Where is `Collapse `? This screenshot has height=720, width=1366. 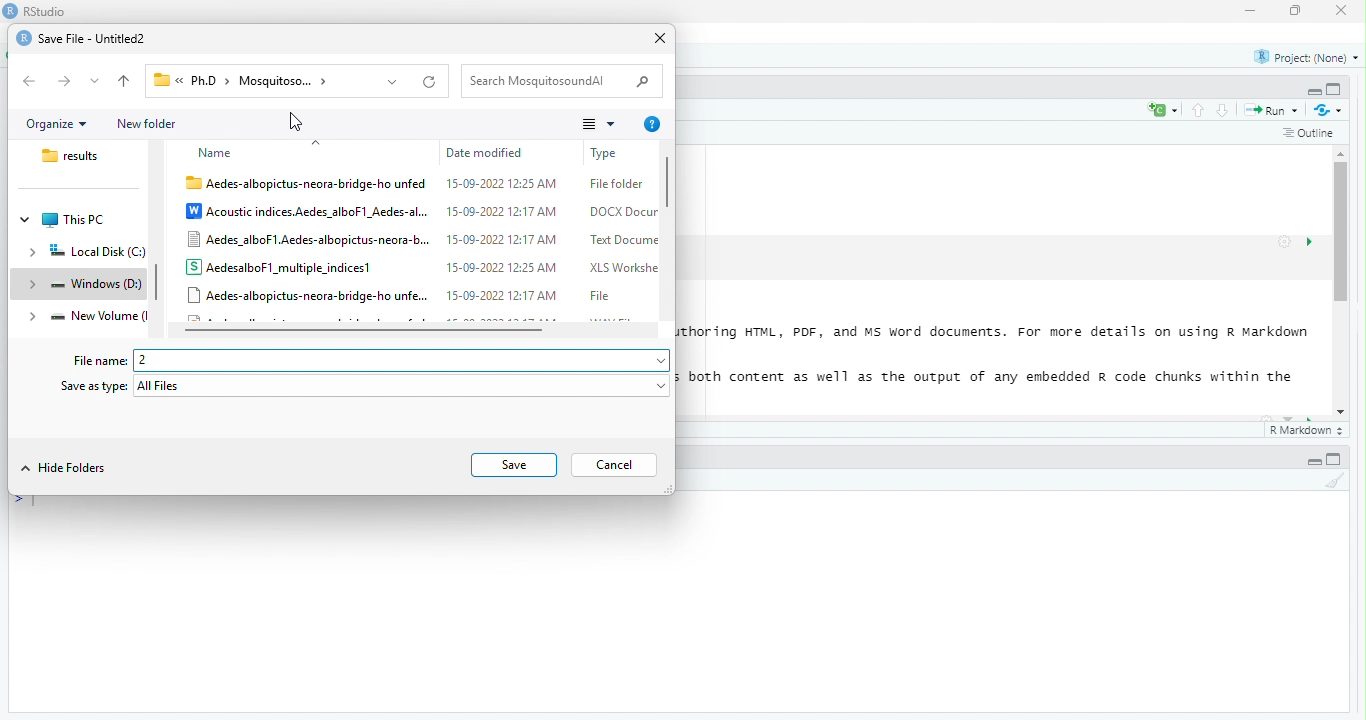
Collapse  is located at coordinates (26, 220).